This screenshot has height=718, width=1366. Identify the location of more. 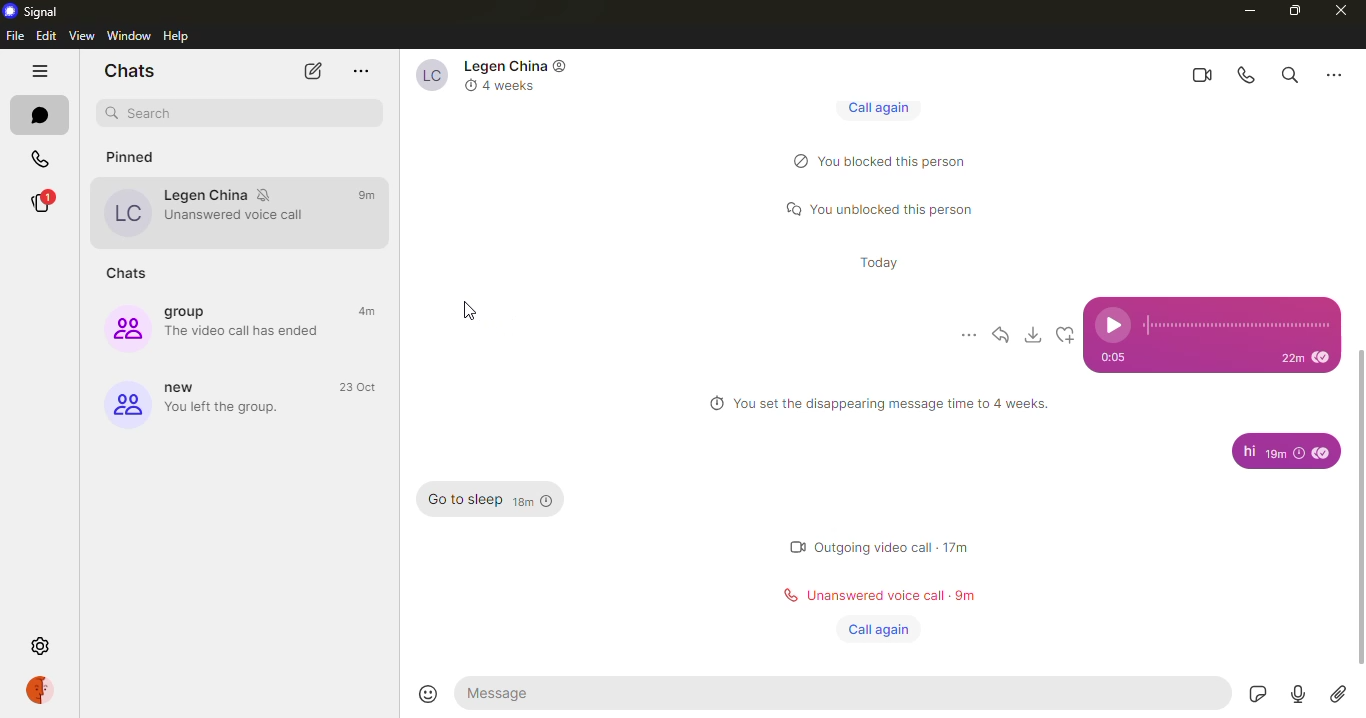
(1341, 75).